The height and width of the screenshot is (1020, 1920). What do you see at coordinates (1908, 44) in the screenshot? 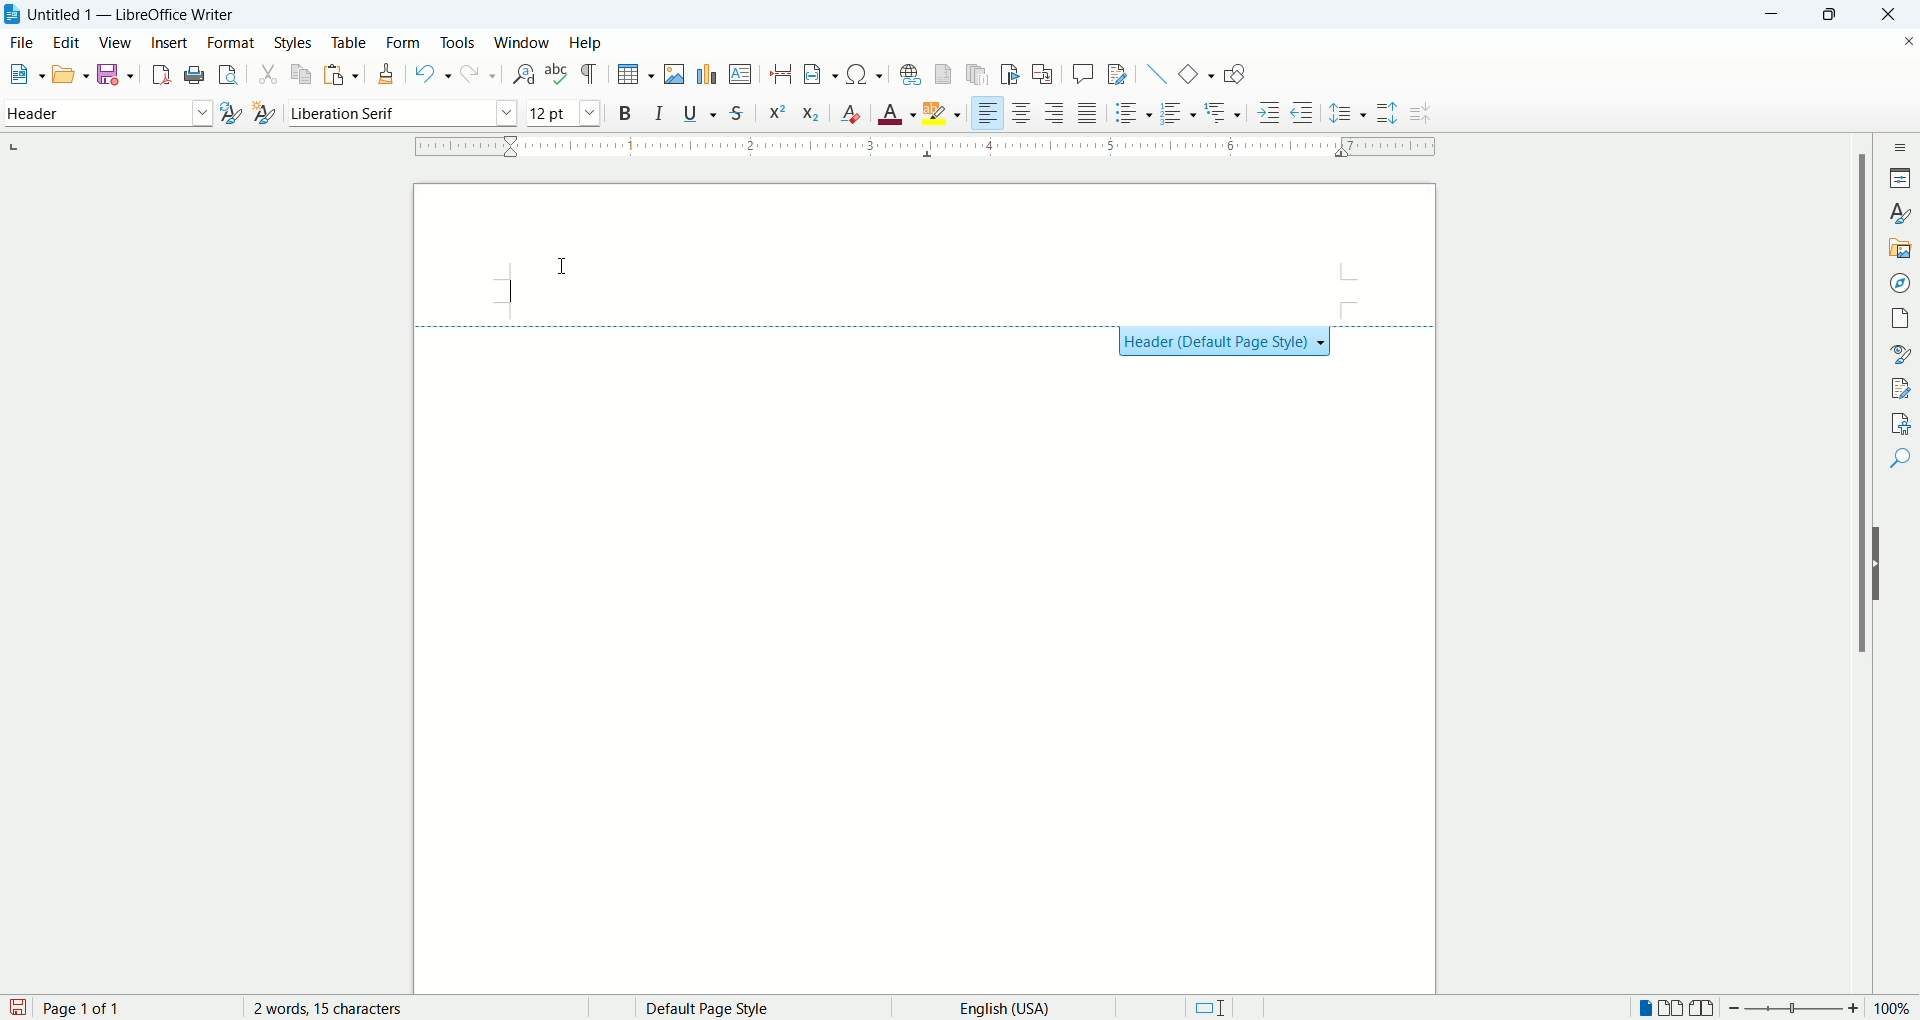
I see `close document` at bounding box center [1908, 44].